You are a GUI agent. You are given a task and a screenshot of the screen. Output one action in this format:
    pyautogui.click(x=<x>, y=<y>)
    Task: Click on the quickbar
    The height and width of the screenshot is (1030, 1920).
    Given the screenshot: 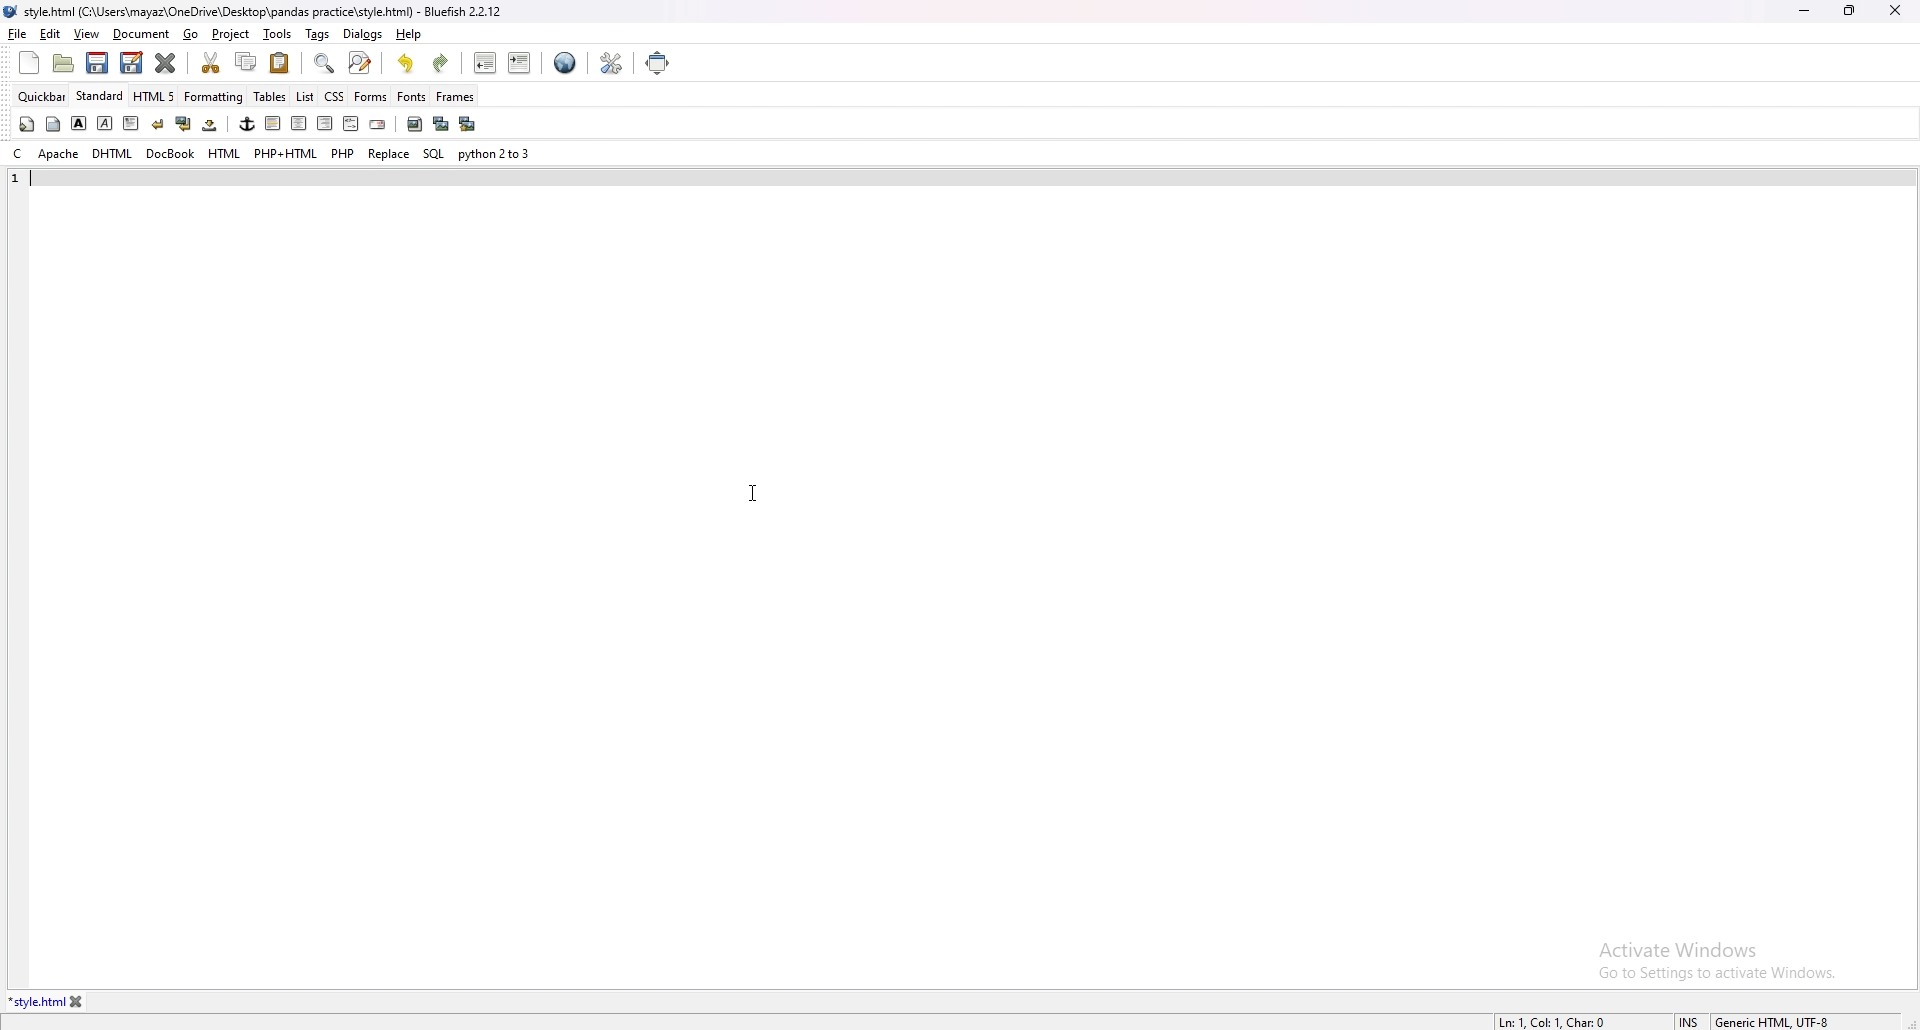 What is the action you would take?
    pyautogui.click(x=43, y=96)
    